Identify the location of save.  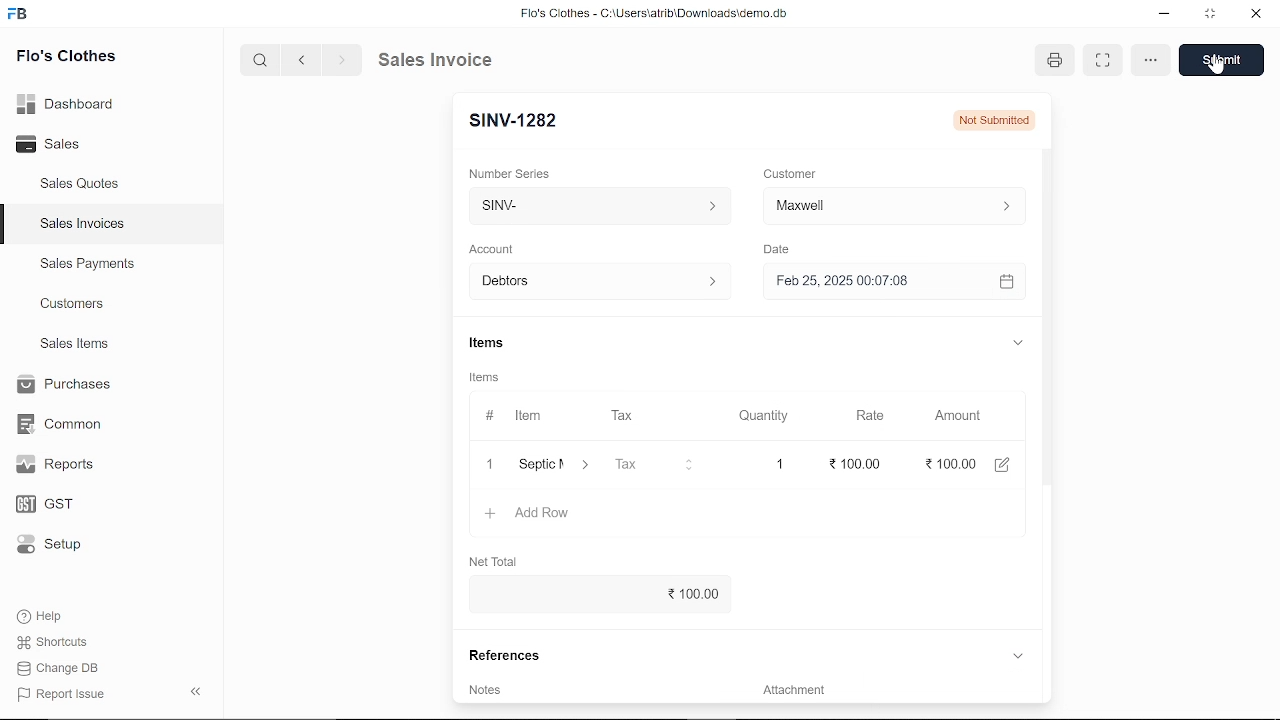
(1221, 60).